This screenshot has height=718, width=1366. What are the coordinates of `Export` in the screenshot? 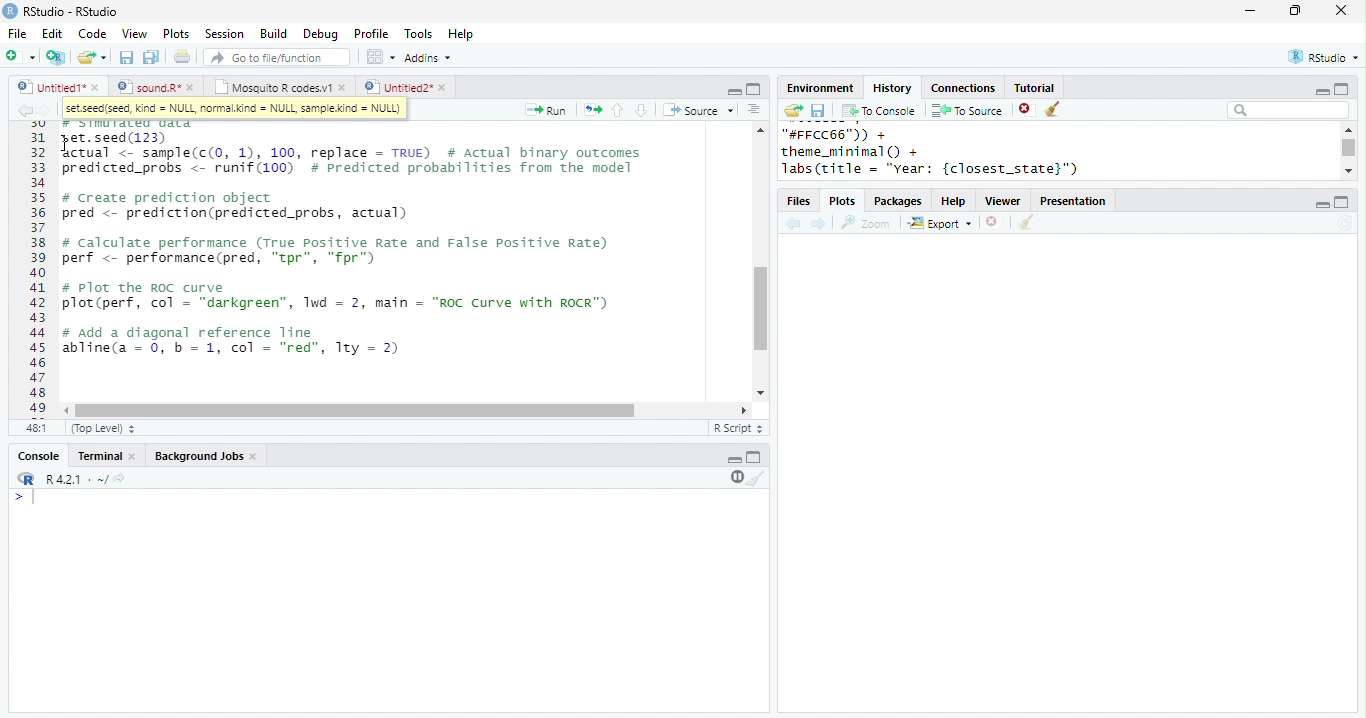 It's located at (941, 224).